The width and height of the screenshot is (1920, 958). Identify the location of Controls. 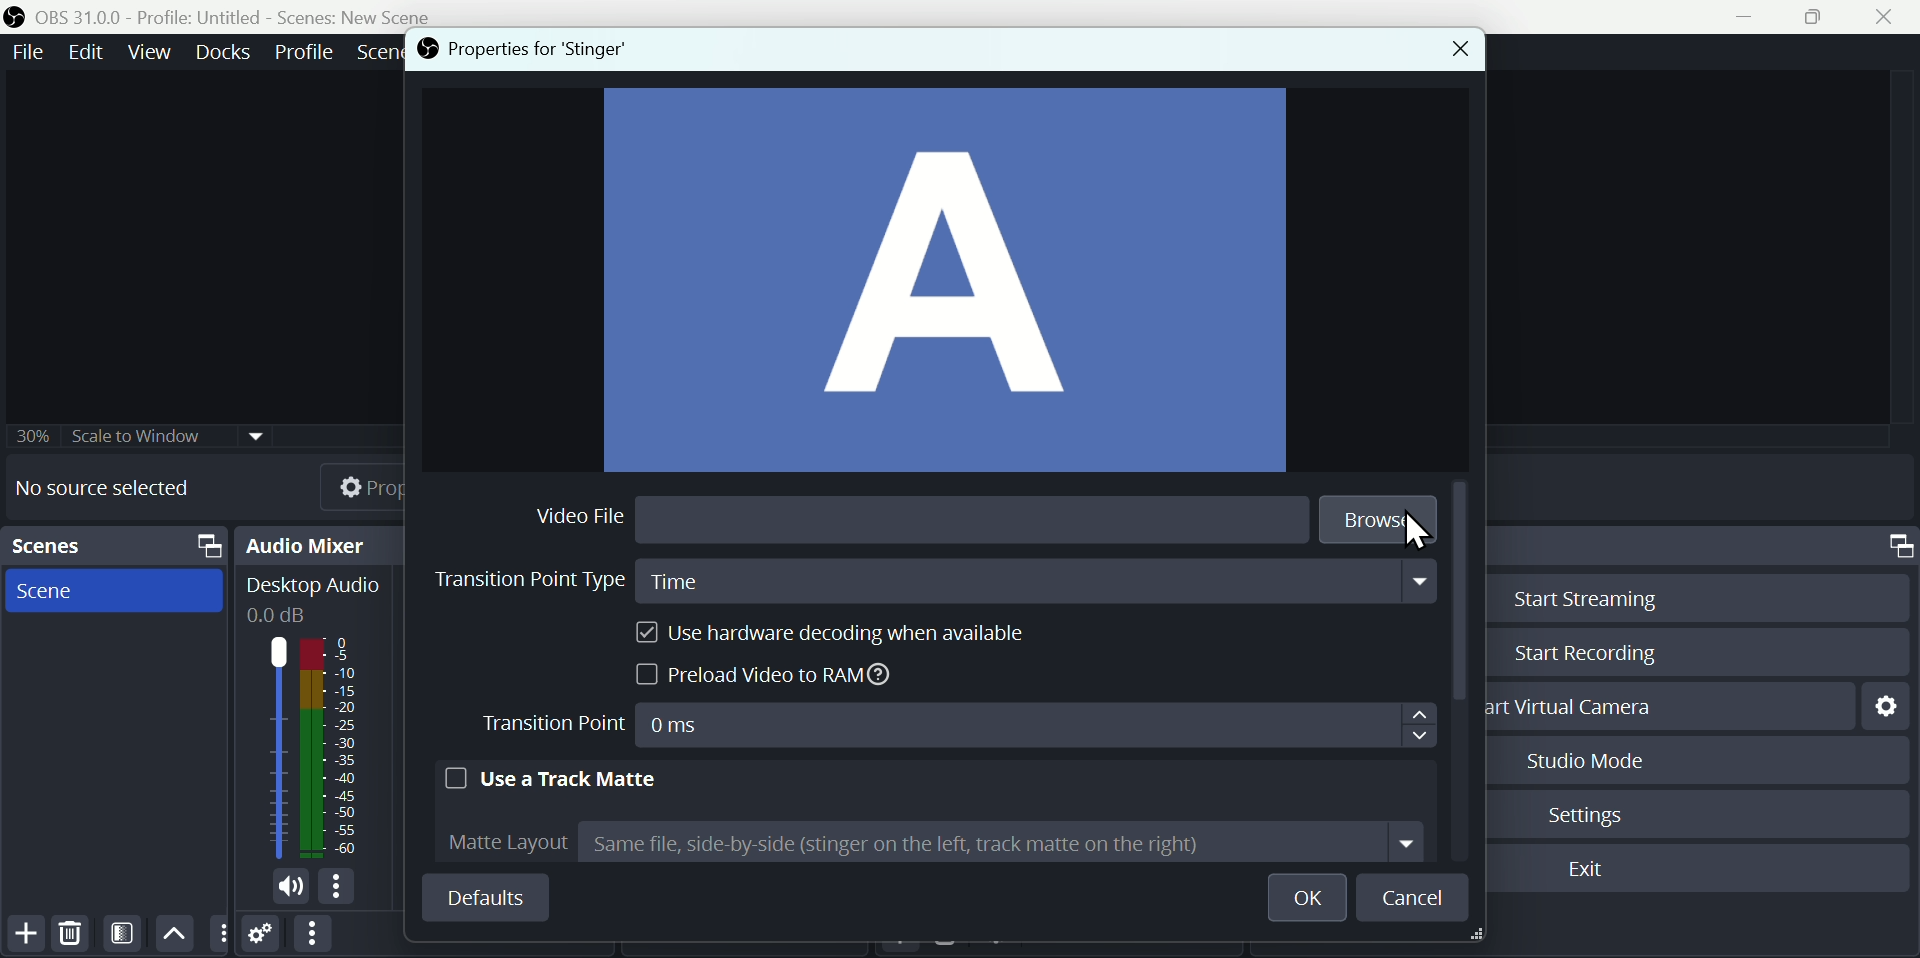
(1897, 546).